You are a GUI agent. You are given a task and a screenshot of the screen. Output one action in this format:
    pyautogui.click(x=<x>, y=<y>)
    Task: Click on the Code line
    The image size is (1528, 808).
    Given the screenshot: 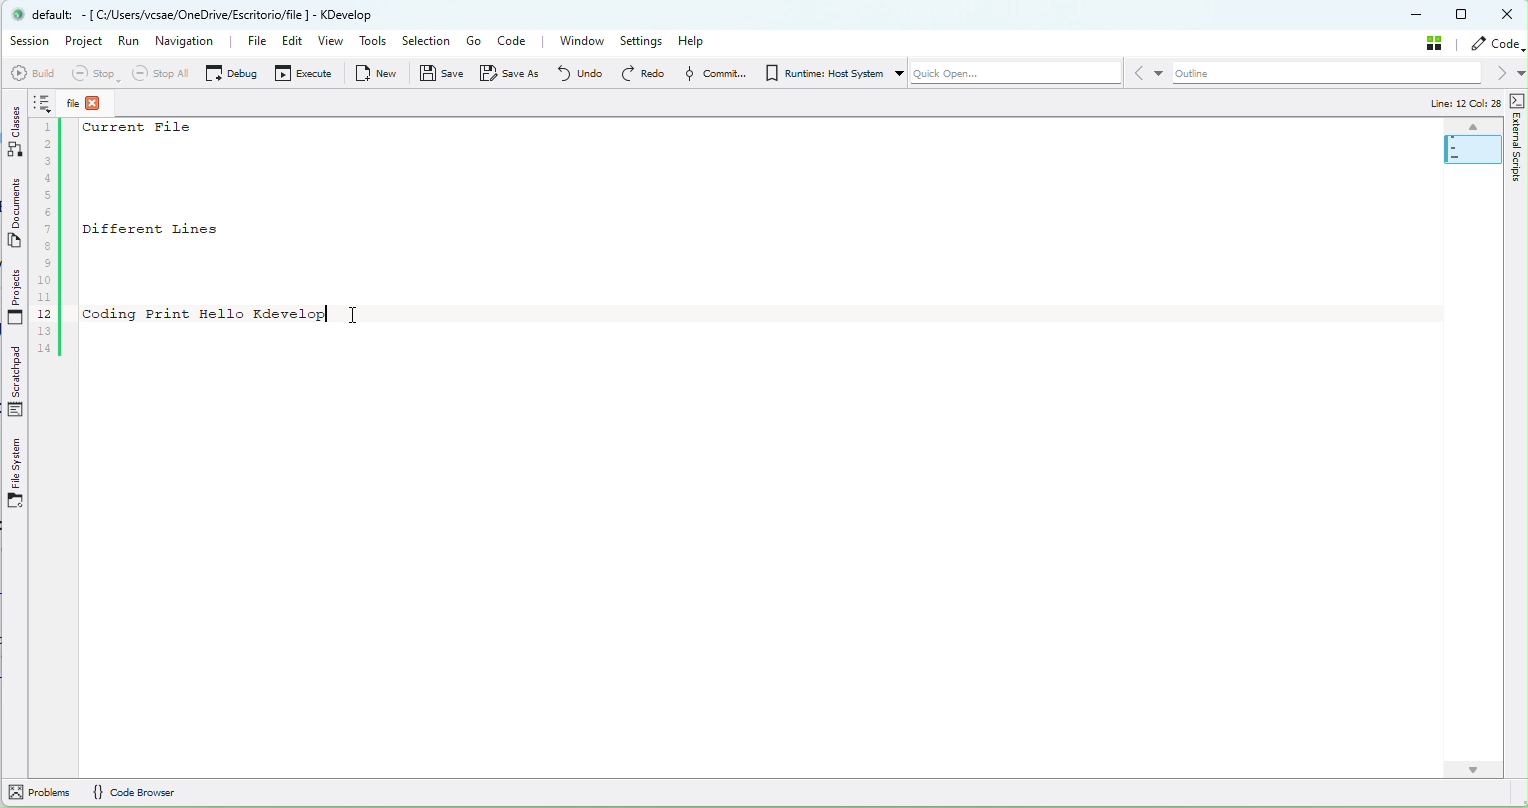 What is the action you would take?
    pyautogui.click(x=48, y=225)
    